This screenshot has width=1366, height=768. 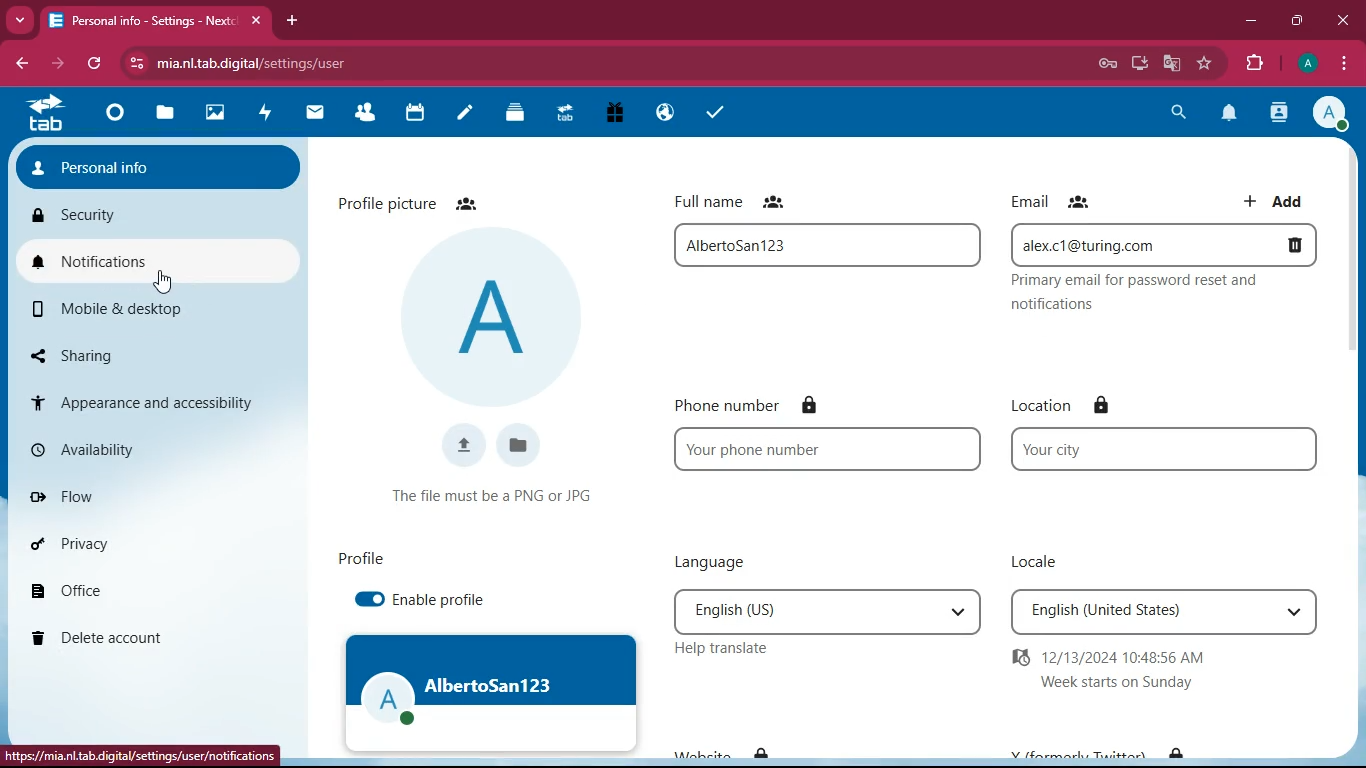 I want to click on https://mia.nl.tab.digital/settings/user/notifications, so click(x=141, y=756).